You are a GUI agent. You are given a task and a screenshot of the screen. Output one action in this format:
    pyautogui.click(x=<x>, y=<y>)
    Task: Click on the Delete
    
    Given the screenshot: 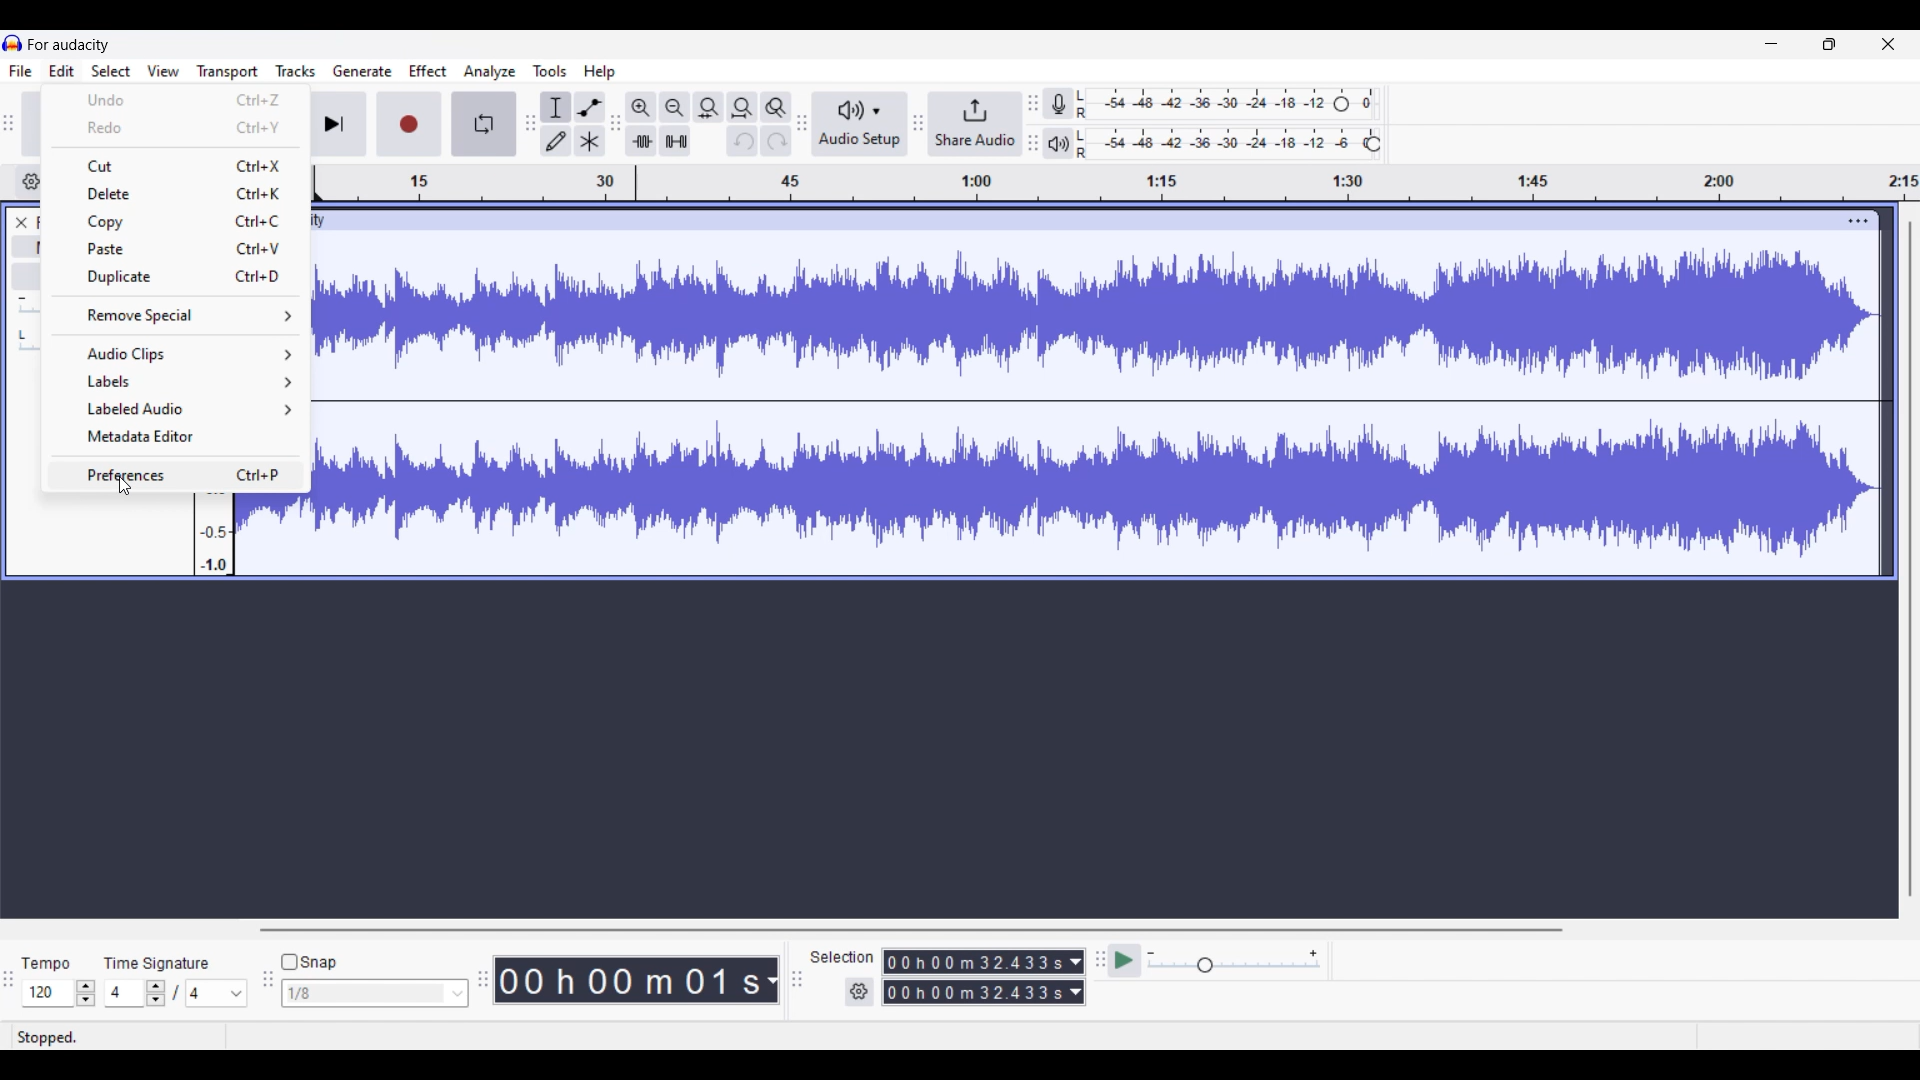 What is the action you would take?
    pyautogui.click(x=177, y=193)
    